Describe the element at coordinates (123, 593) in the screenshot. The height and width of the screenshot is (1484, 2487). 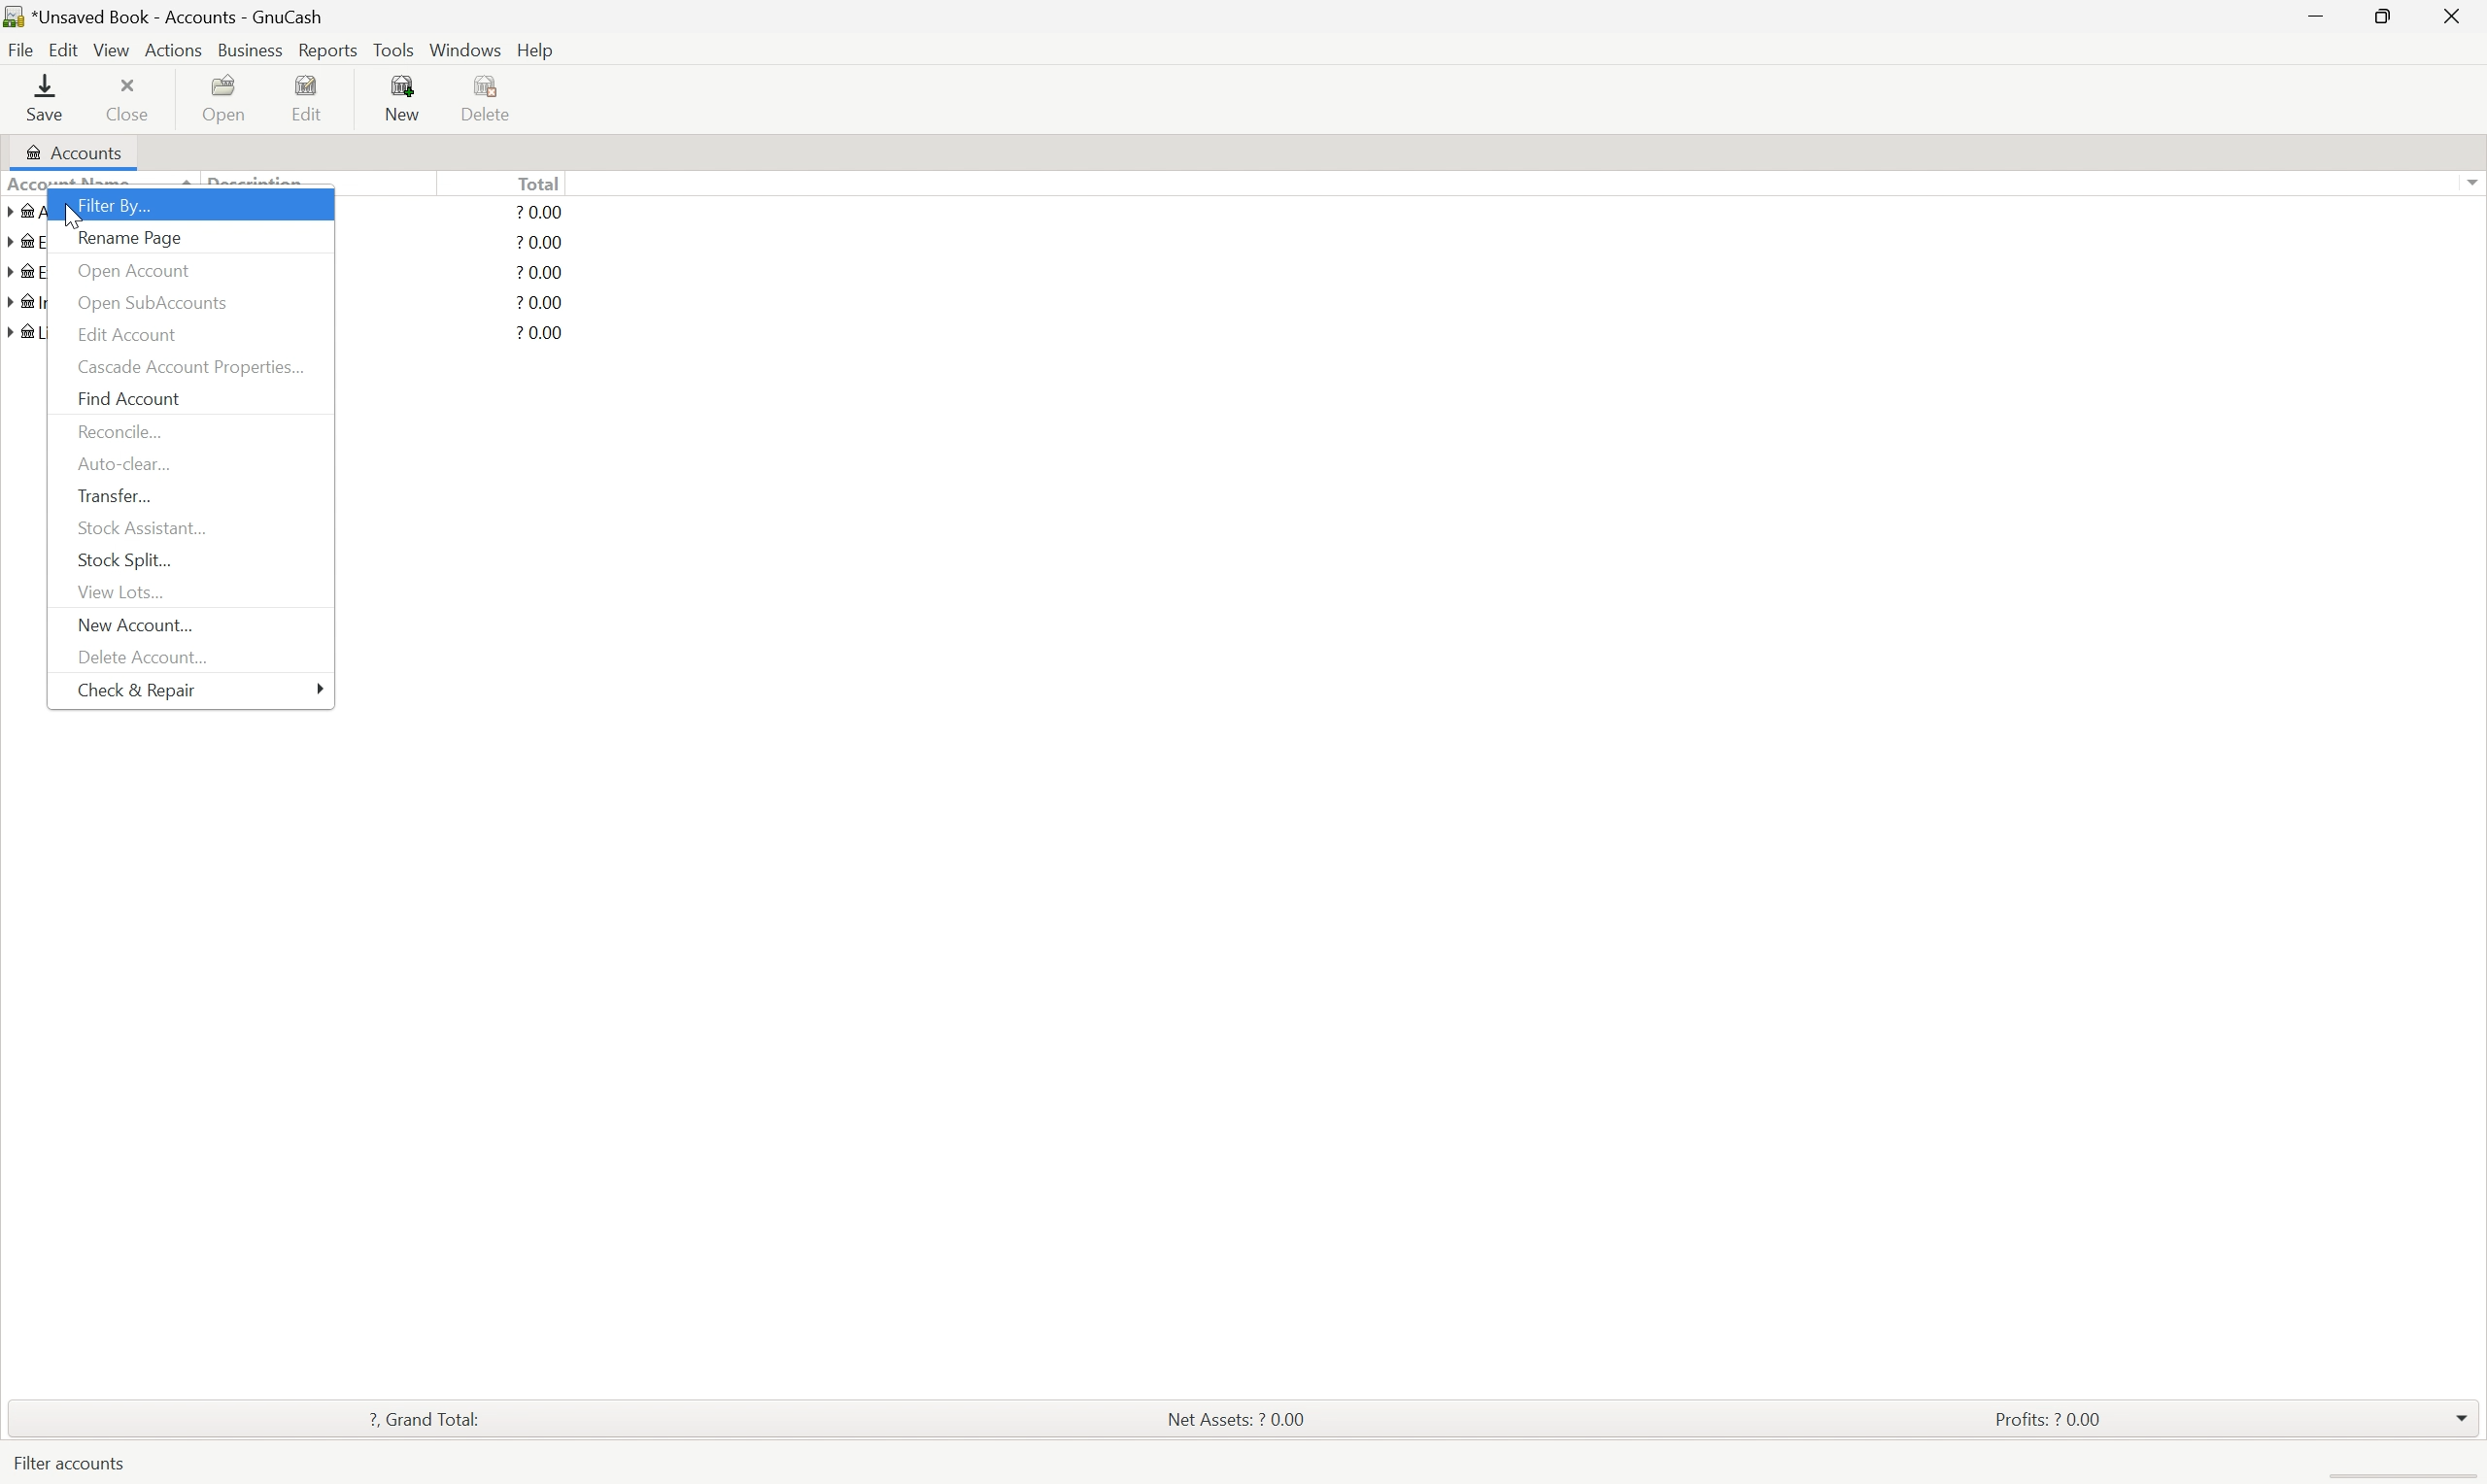
I see `View lots` at that location.